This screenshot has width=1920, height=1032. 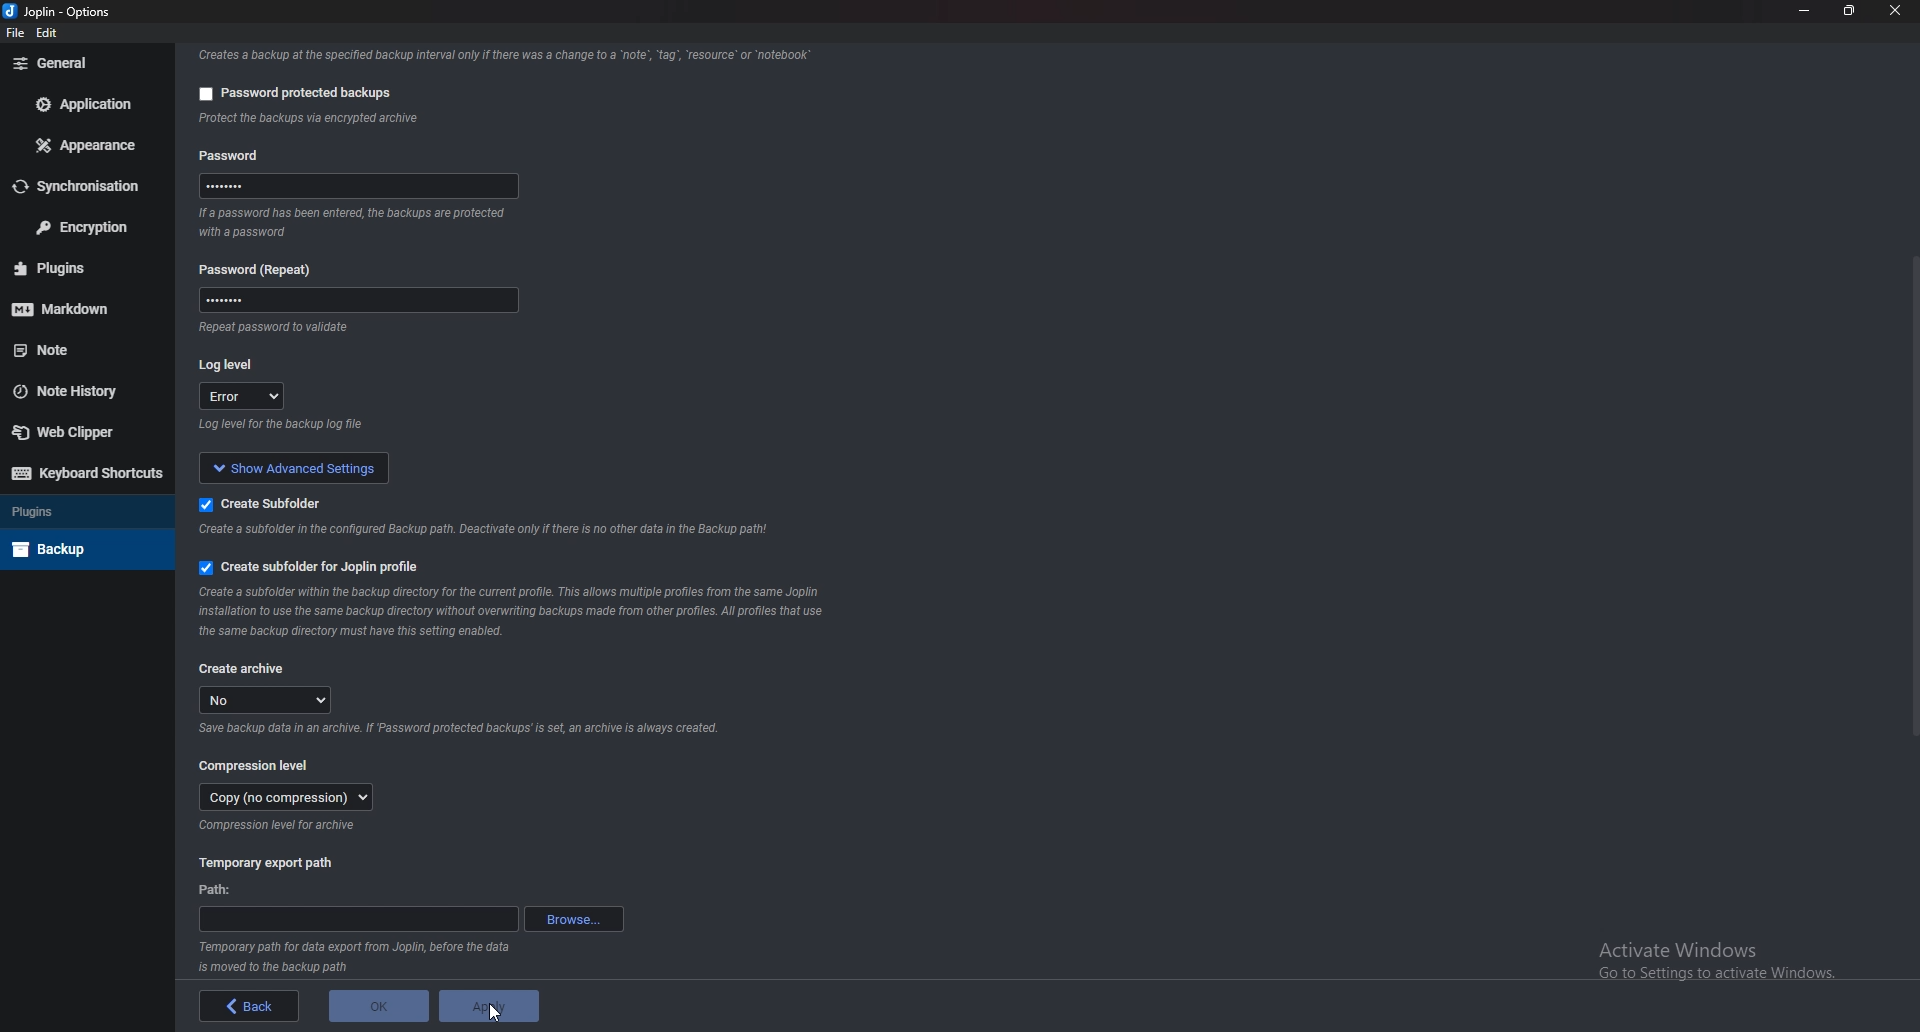 I want to click on back, so click(x=249, y=1006).